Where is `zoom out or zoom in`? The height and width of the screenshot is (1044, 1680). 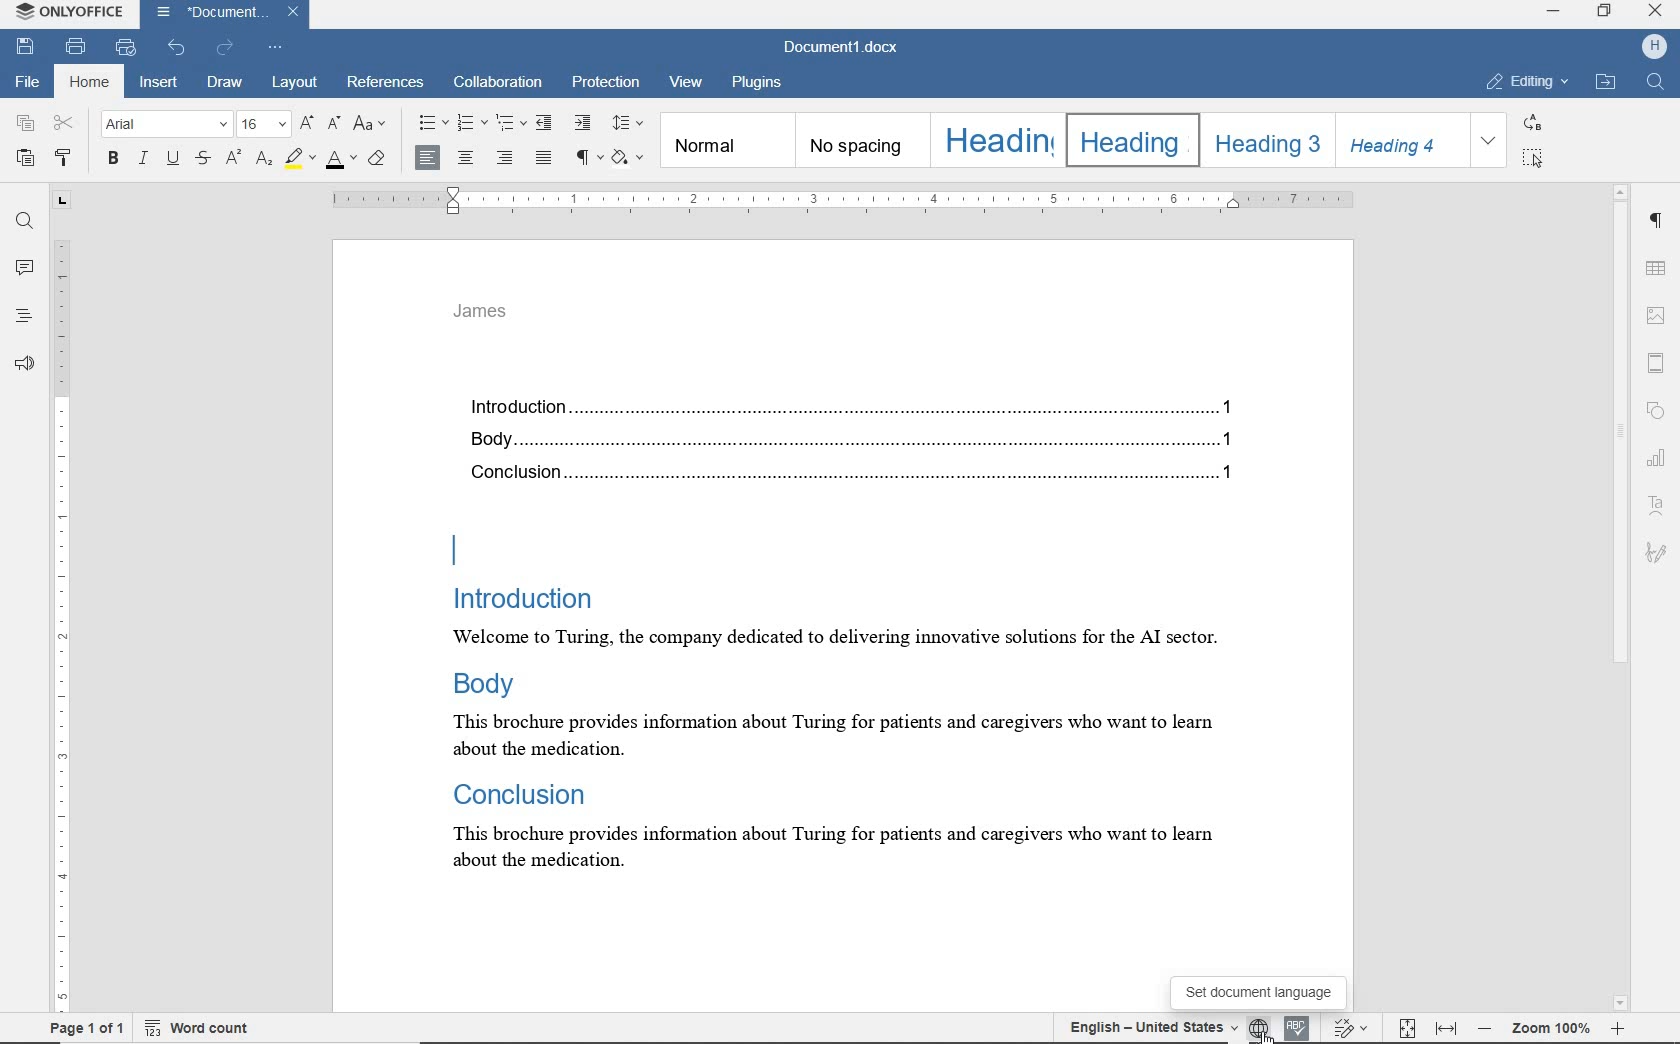 zoom out or zoom in is located at coordinates (1555, 1026).